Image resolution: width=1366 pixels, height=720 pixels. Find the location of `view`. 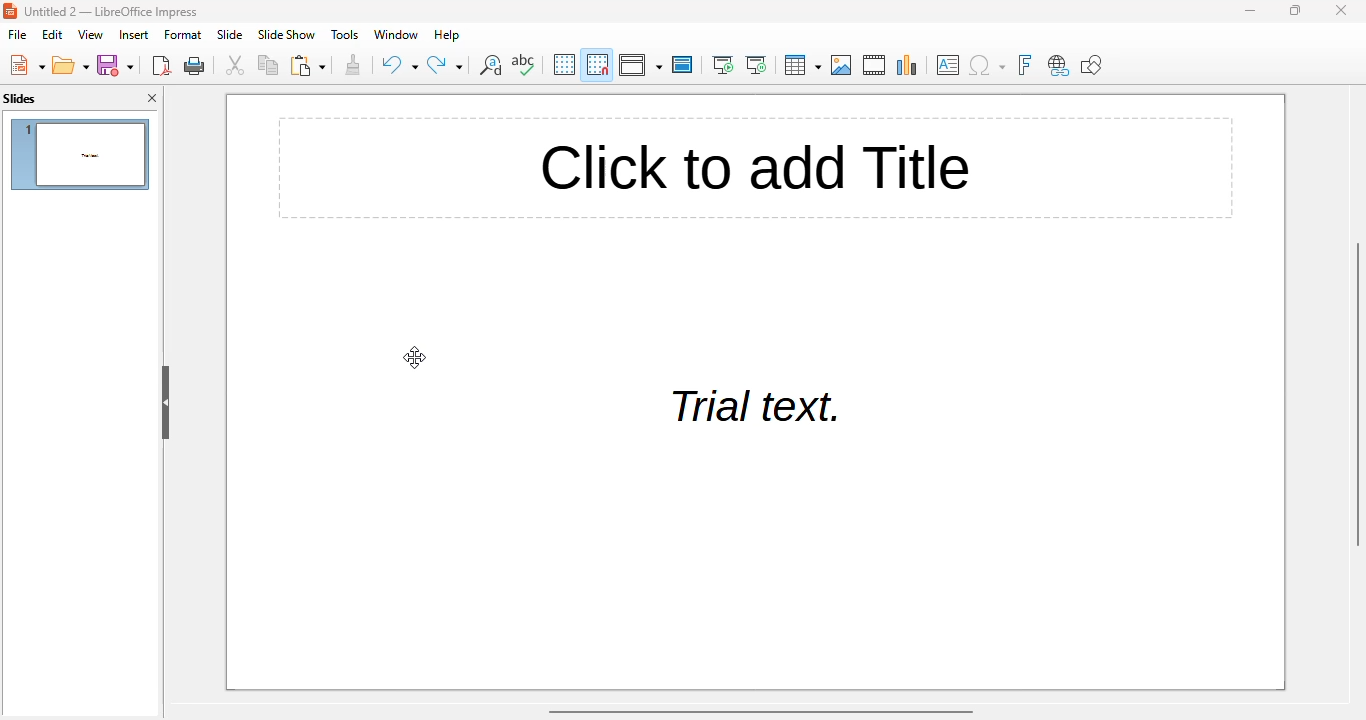

view is located at coordinates (92, 35).